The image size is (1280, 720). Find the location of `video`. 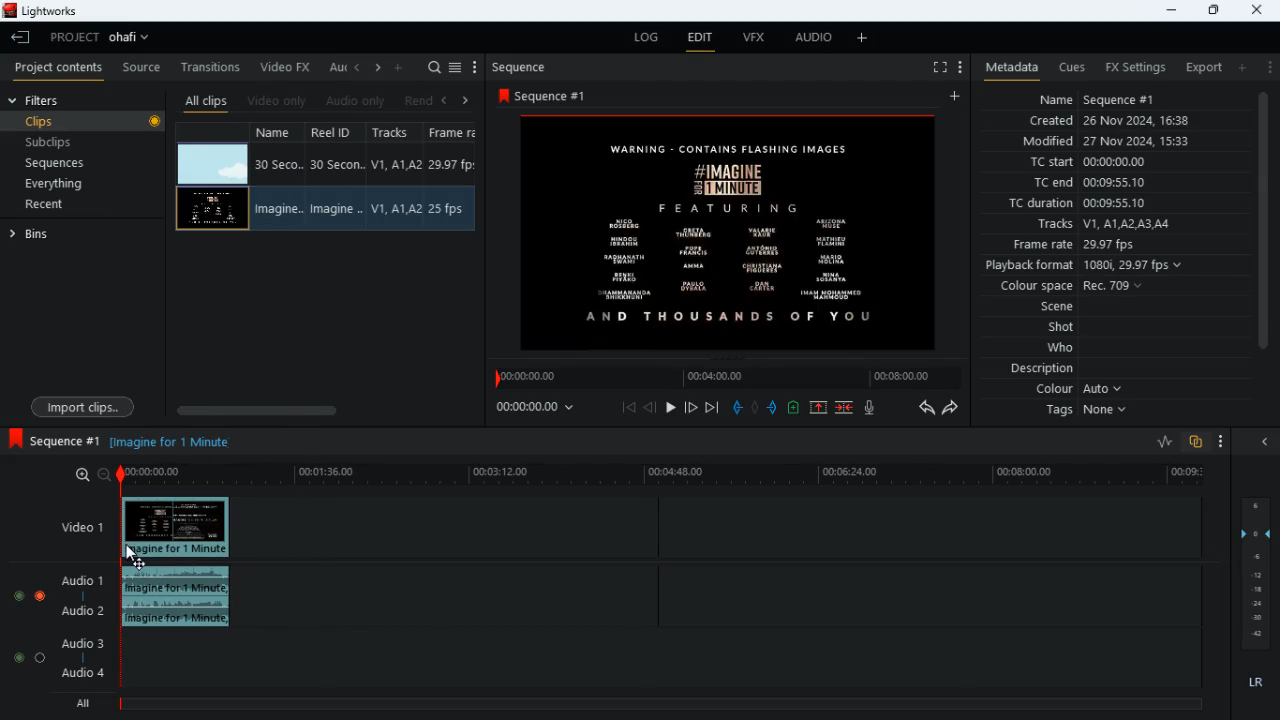

video is located at coordinates (213, 162).